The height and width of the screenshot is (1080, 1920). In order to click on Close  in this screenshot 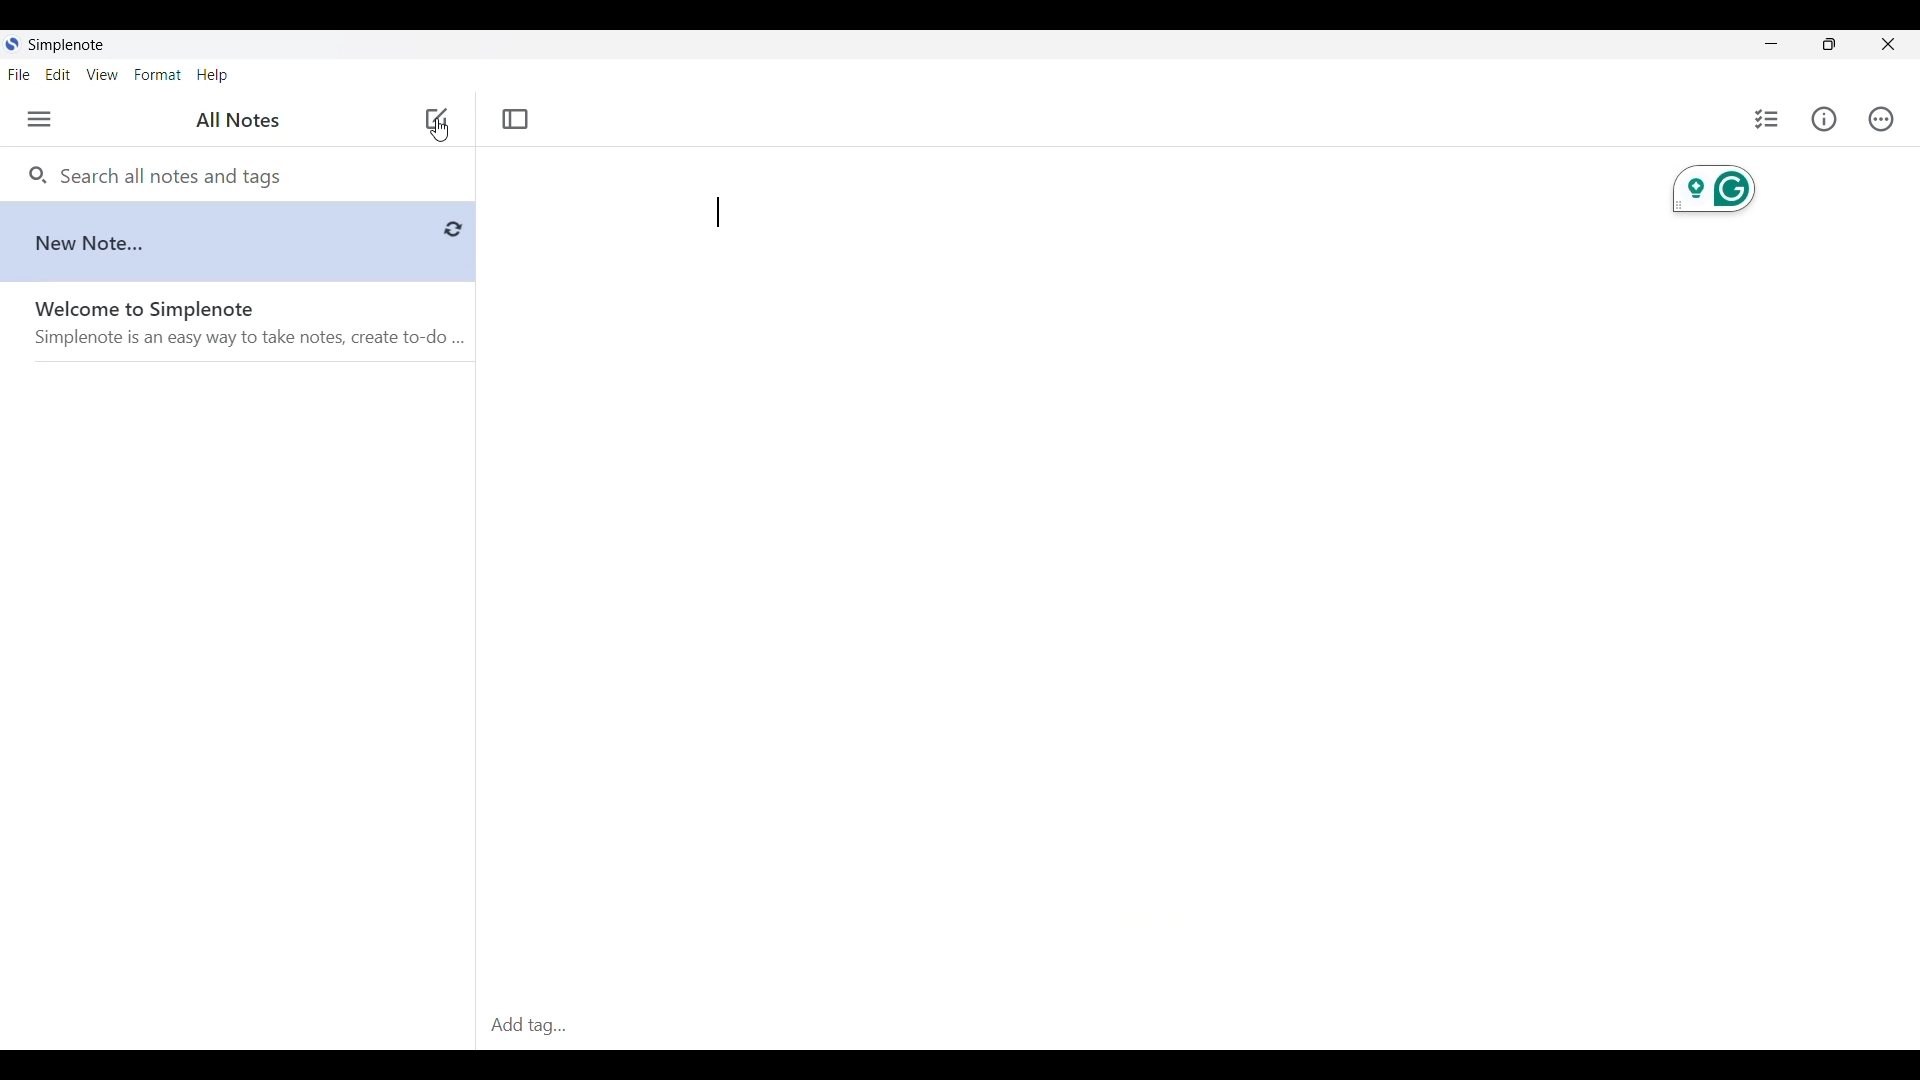, I will do `click(1887, 44)`.